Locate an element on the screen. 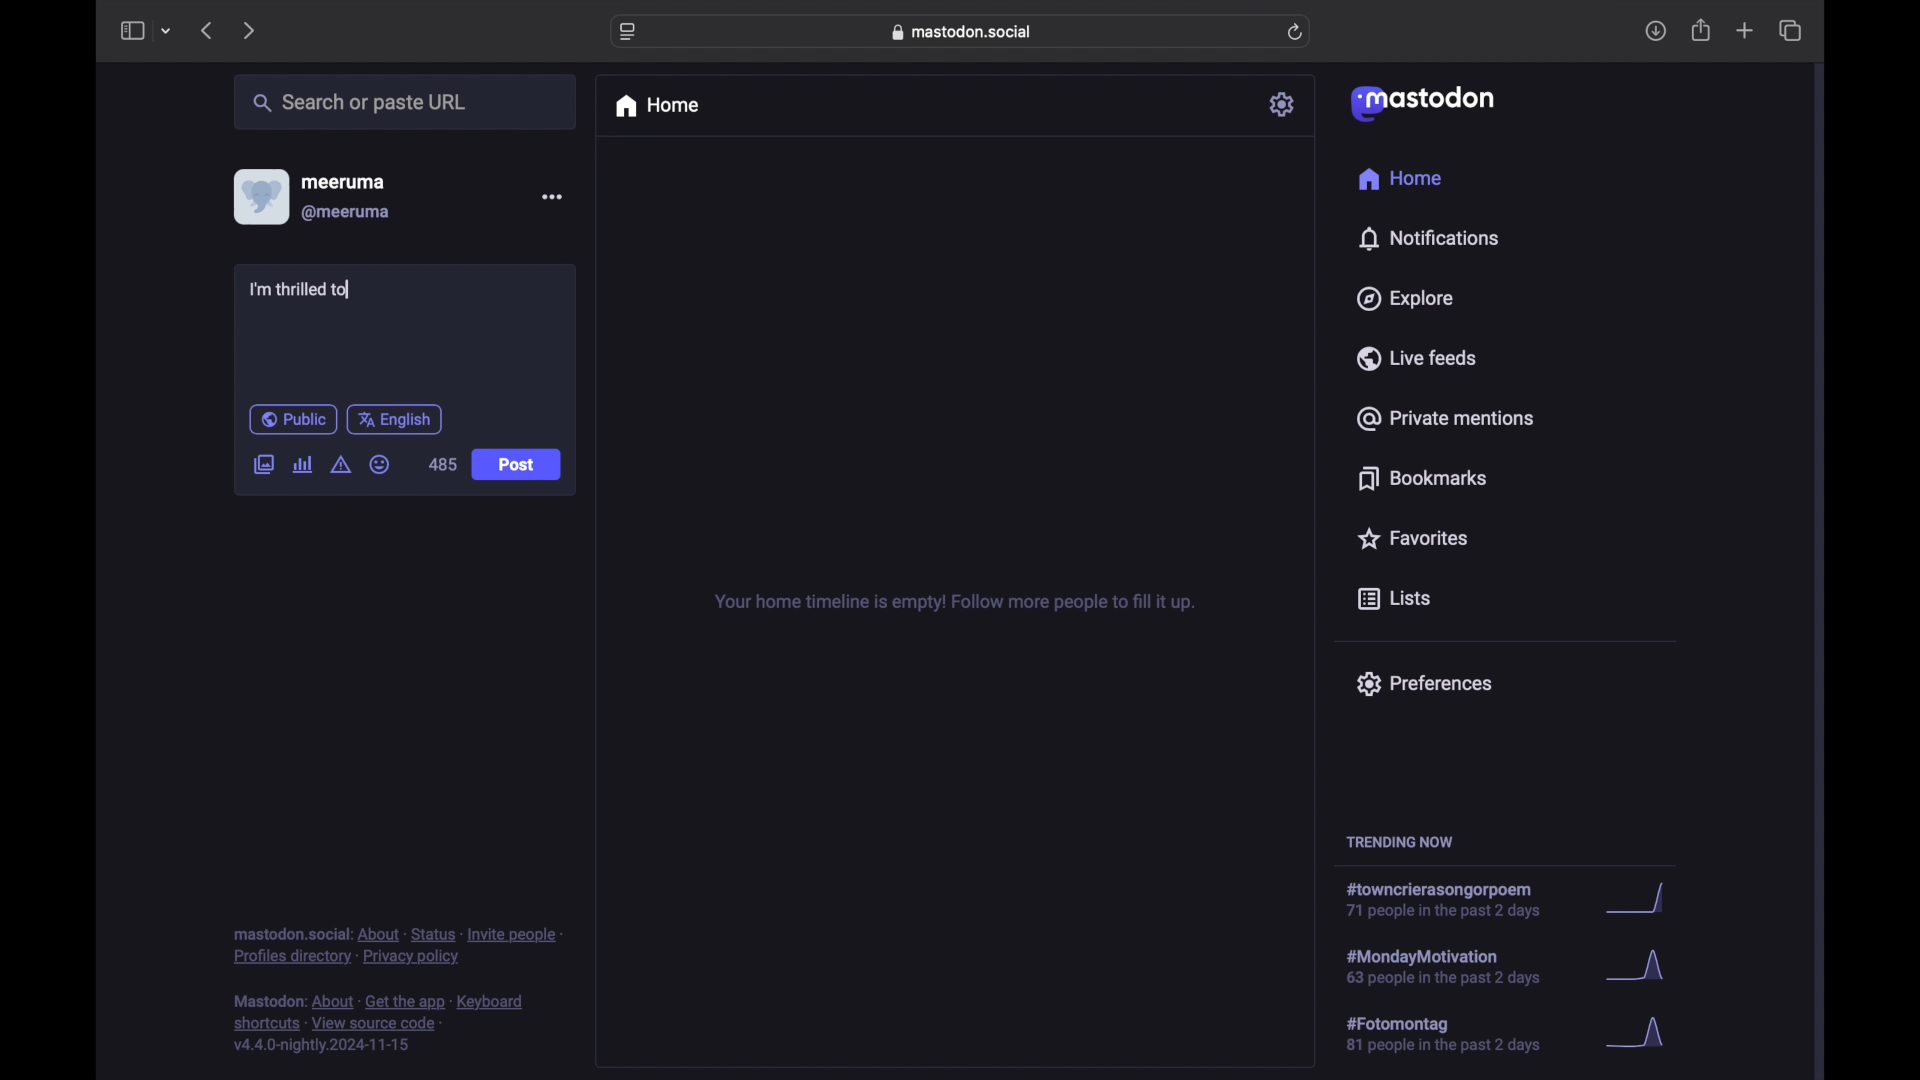  485 is located at coordinates (443, 464).